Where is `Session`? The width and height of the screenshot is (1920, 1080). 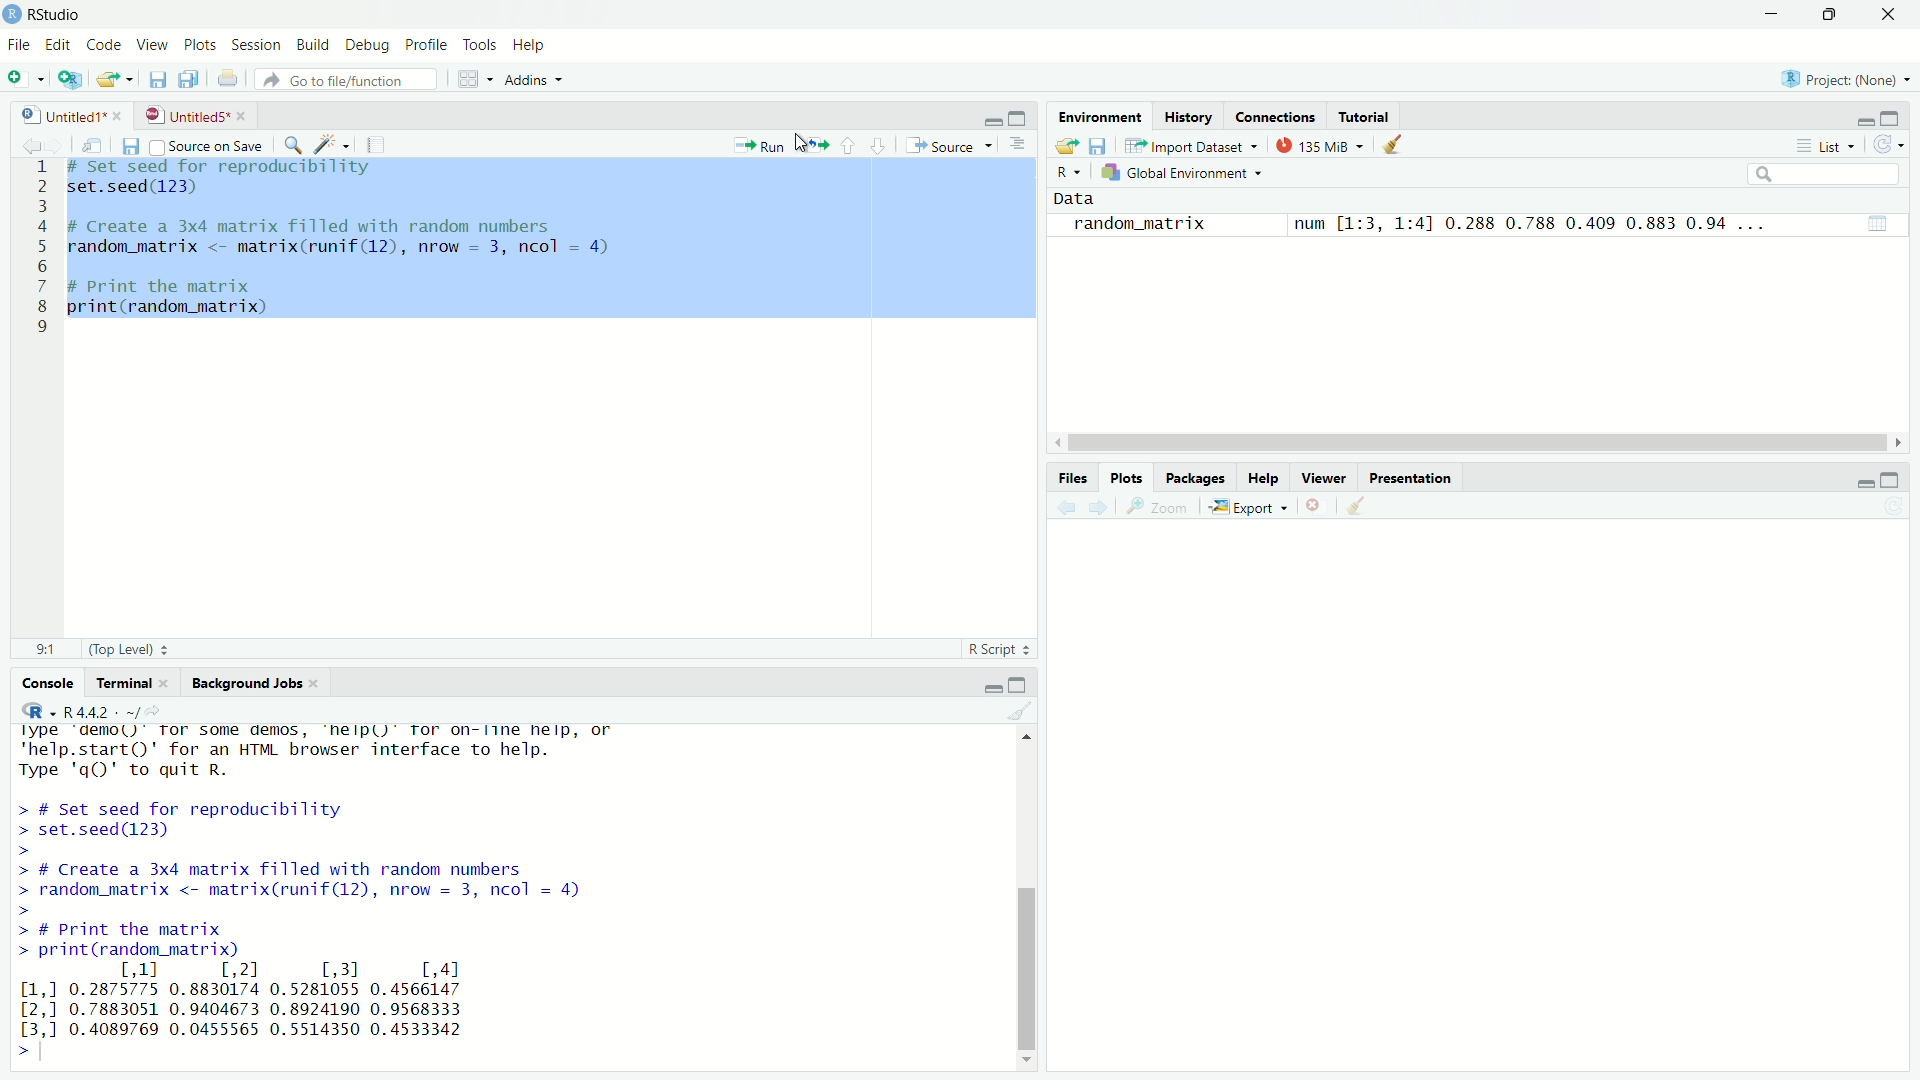
Session is located at coordinates (262, 47).